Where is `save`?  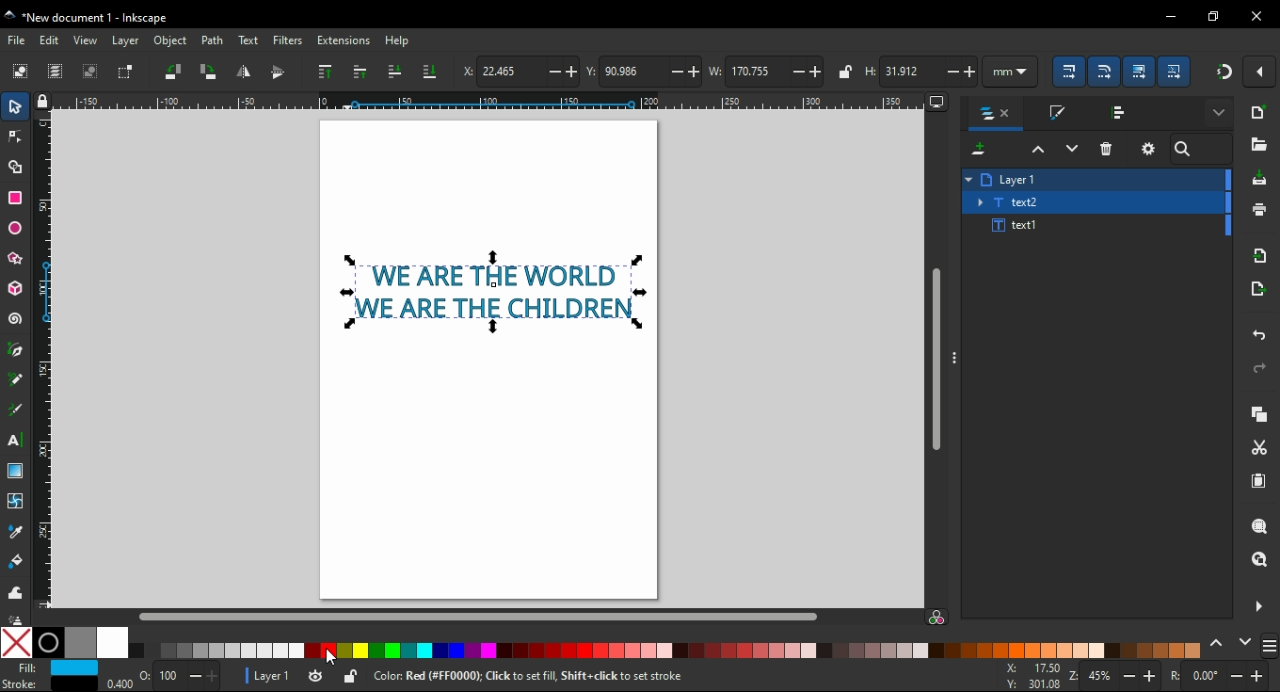
save is located at coordinates (1259, 180).